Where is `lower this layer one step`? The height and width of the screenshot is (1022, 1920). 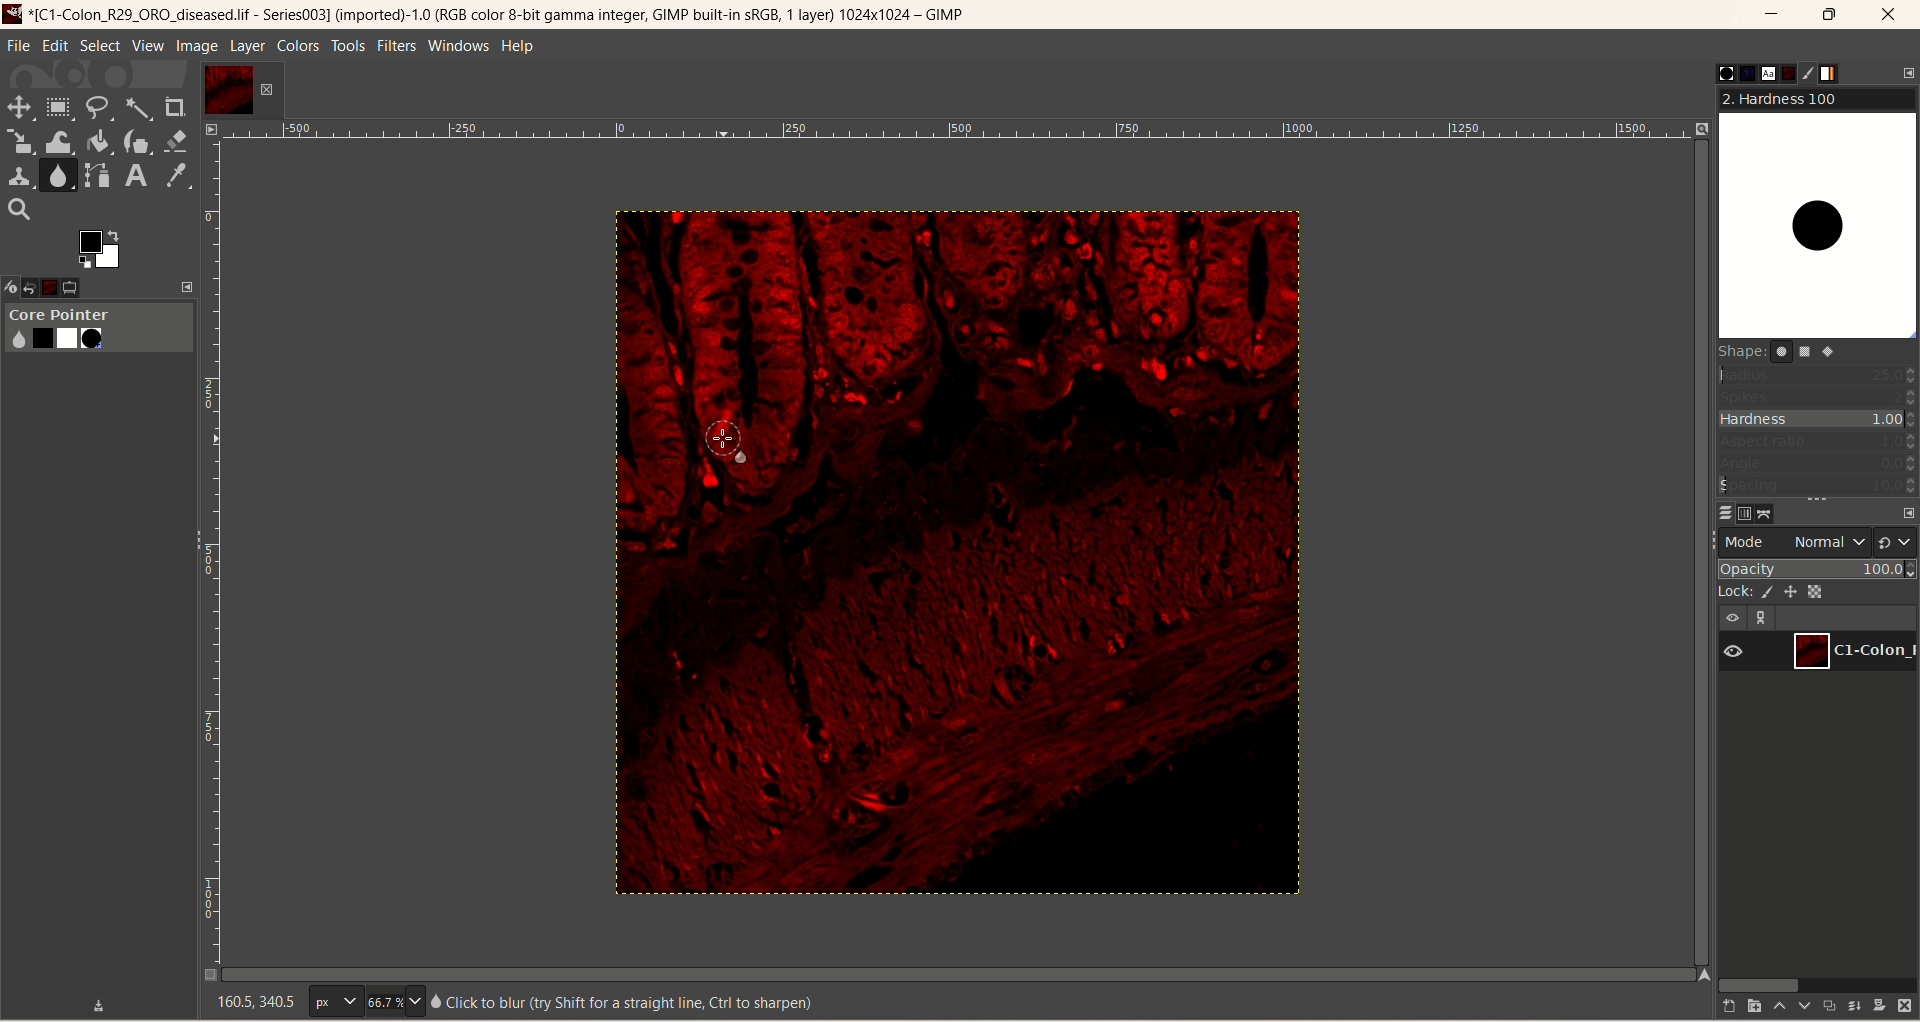 lower this layer one step is located at coordinates (1801, 1008).